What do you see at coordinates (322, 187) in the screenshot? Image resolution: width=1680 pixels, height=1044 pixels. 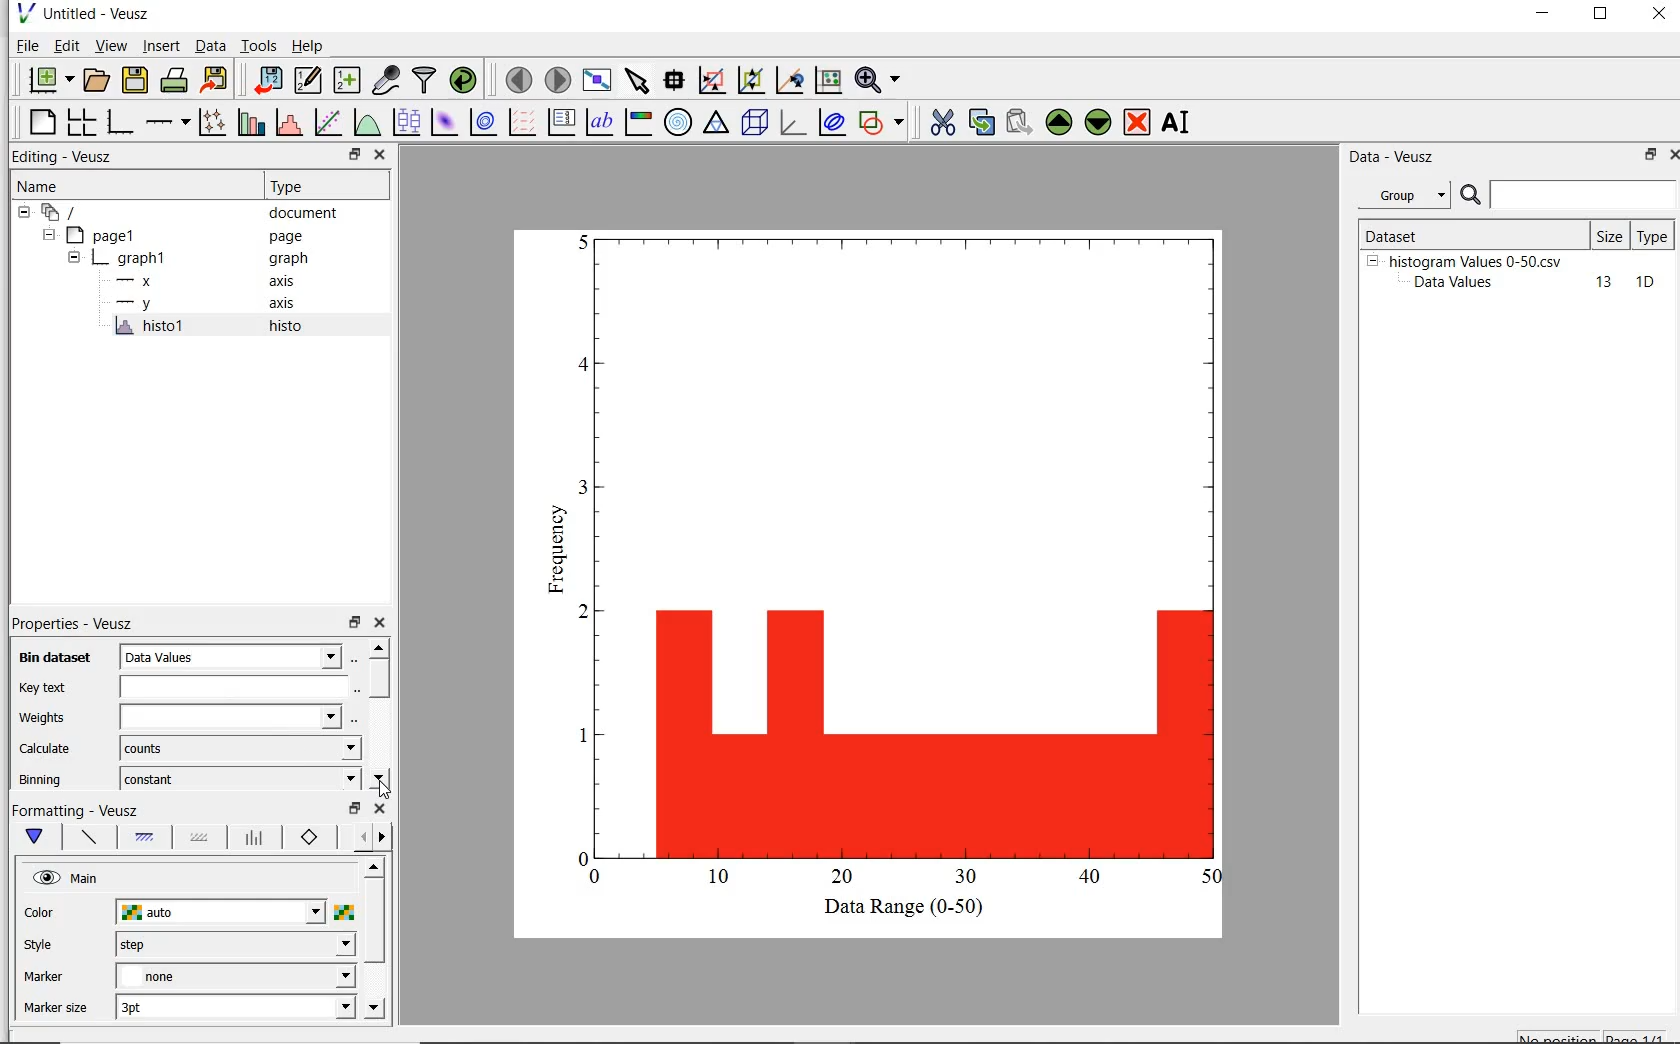 I see `Type` at bounding box center [322, 187].